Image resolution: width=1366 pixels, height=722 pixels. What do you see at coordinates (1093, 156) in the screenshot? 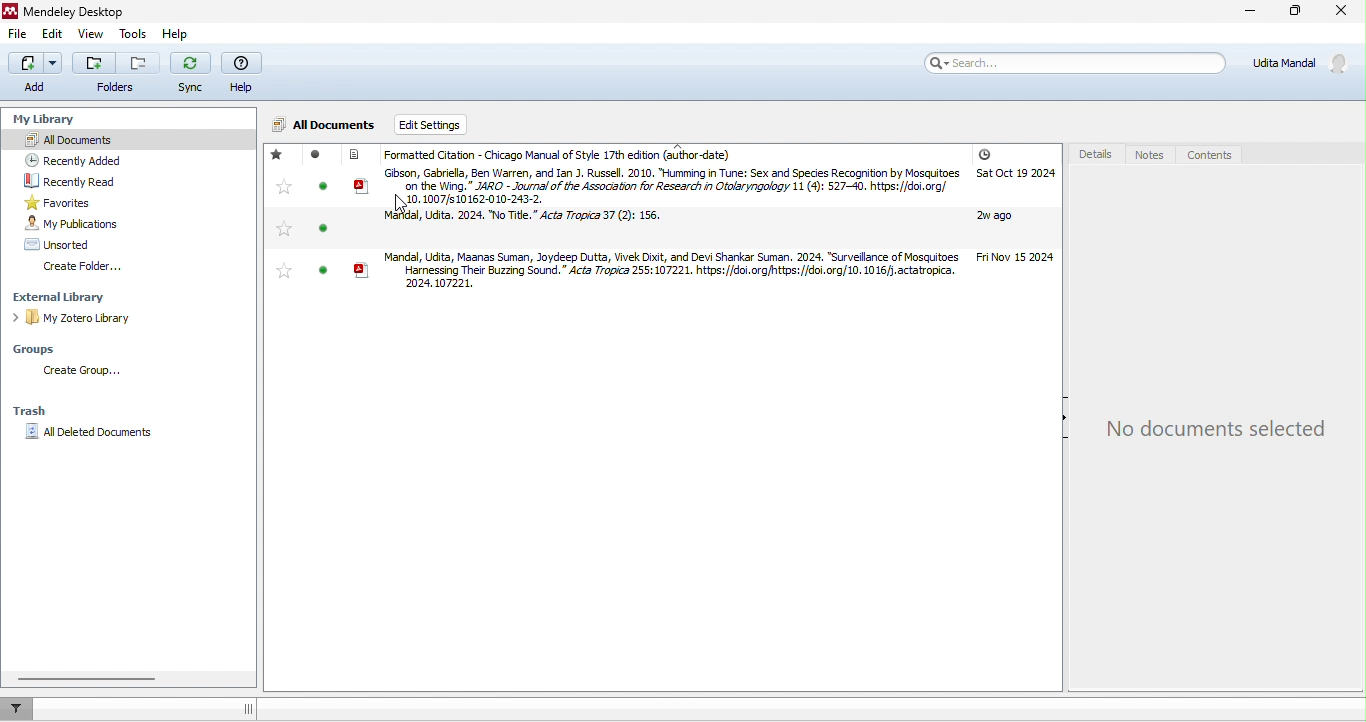
I see `details` at bounding box center [1093, 156].